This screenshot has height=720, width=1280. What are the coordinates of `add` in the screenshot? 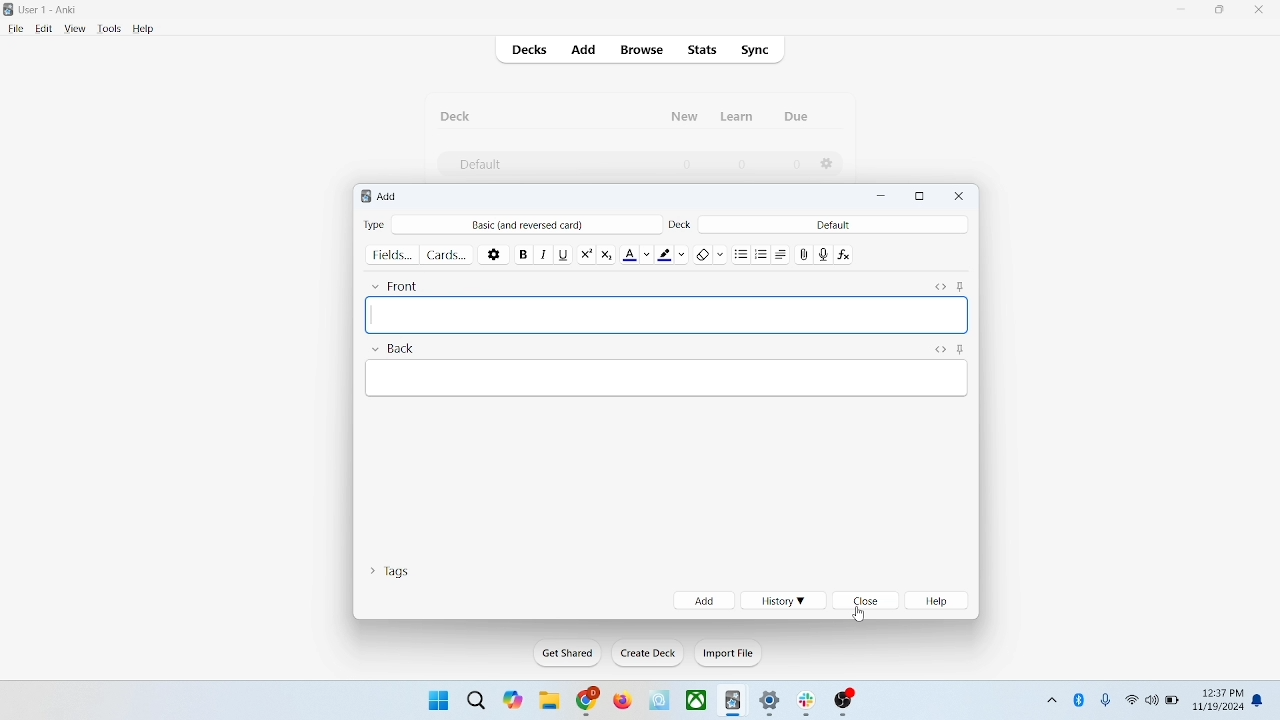 It's located at (585, 51).